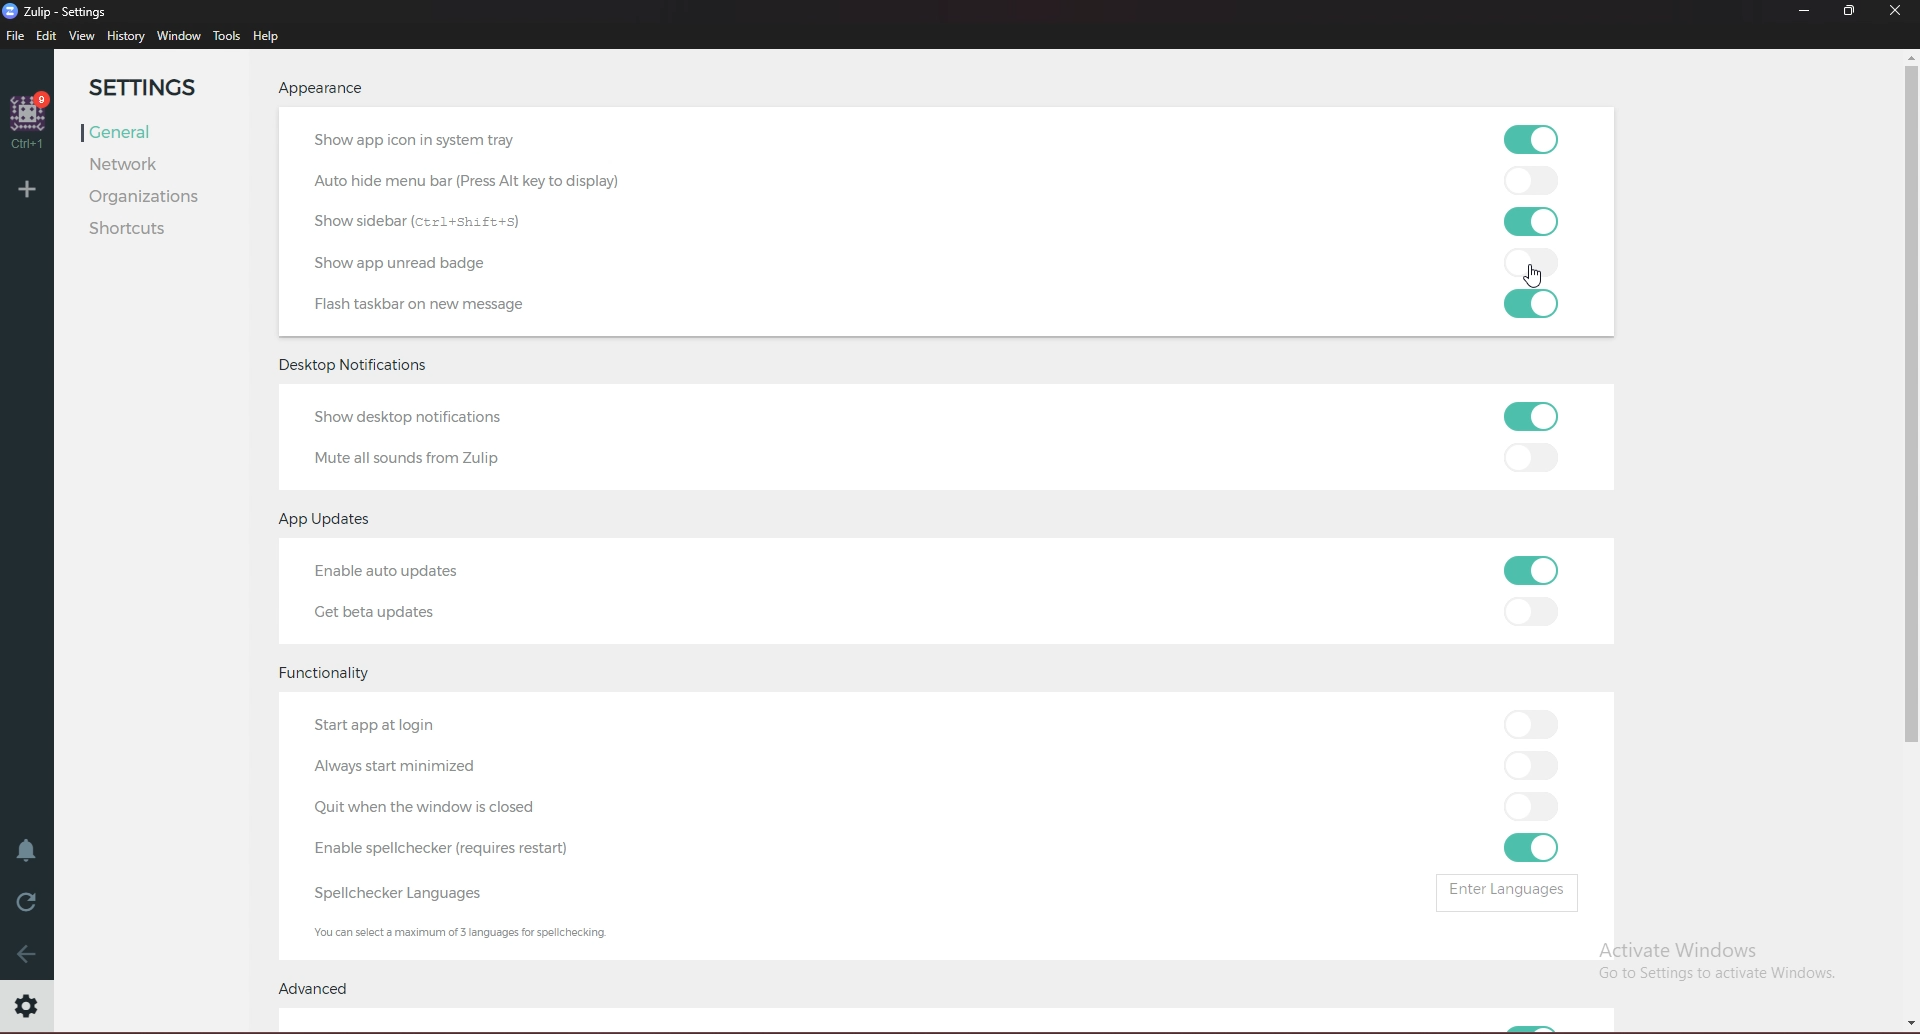  Describe the element at coordinates (1536, 181) in the screenshot. I see `toggle` at that location.